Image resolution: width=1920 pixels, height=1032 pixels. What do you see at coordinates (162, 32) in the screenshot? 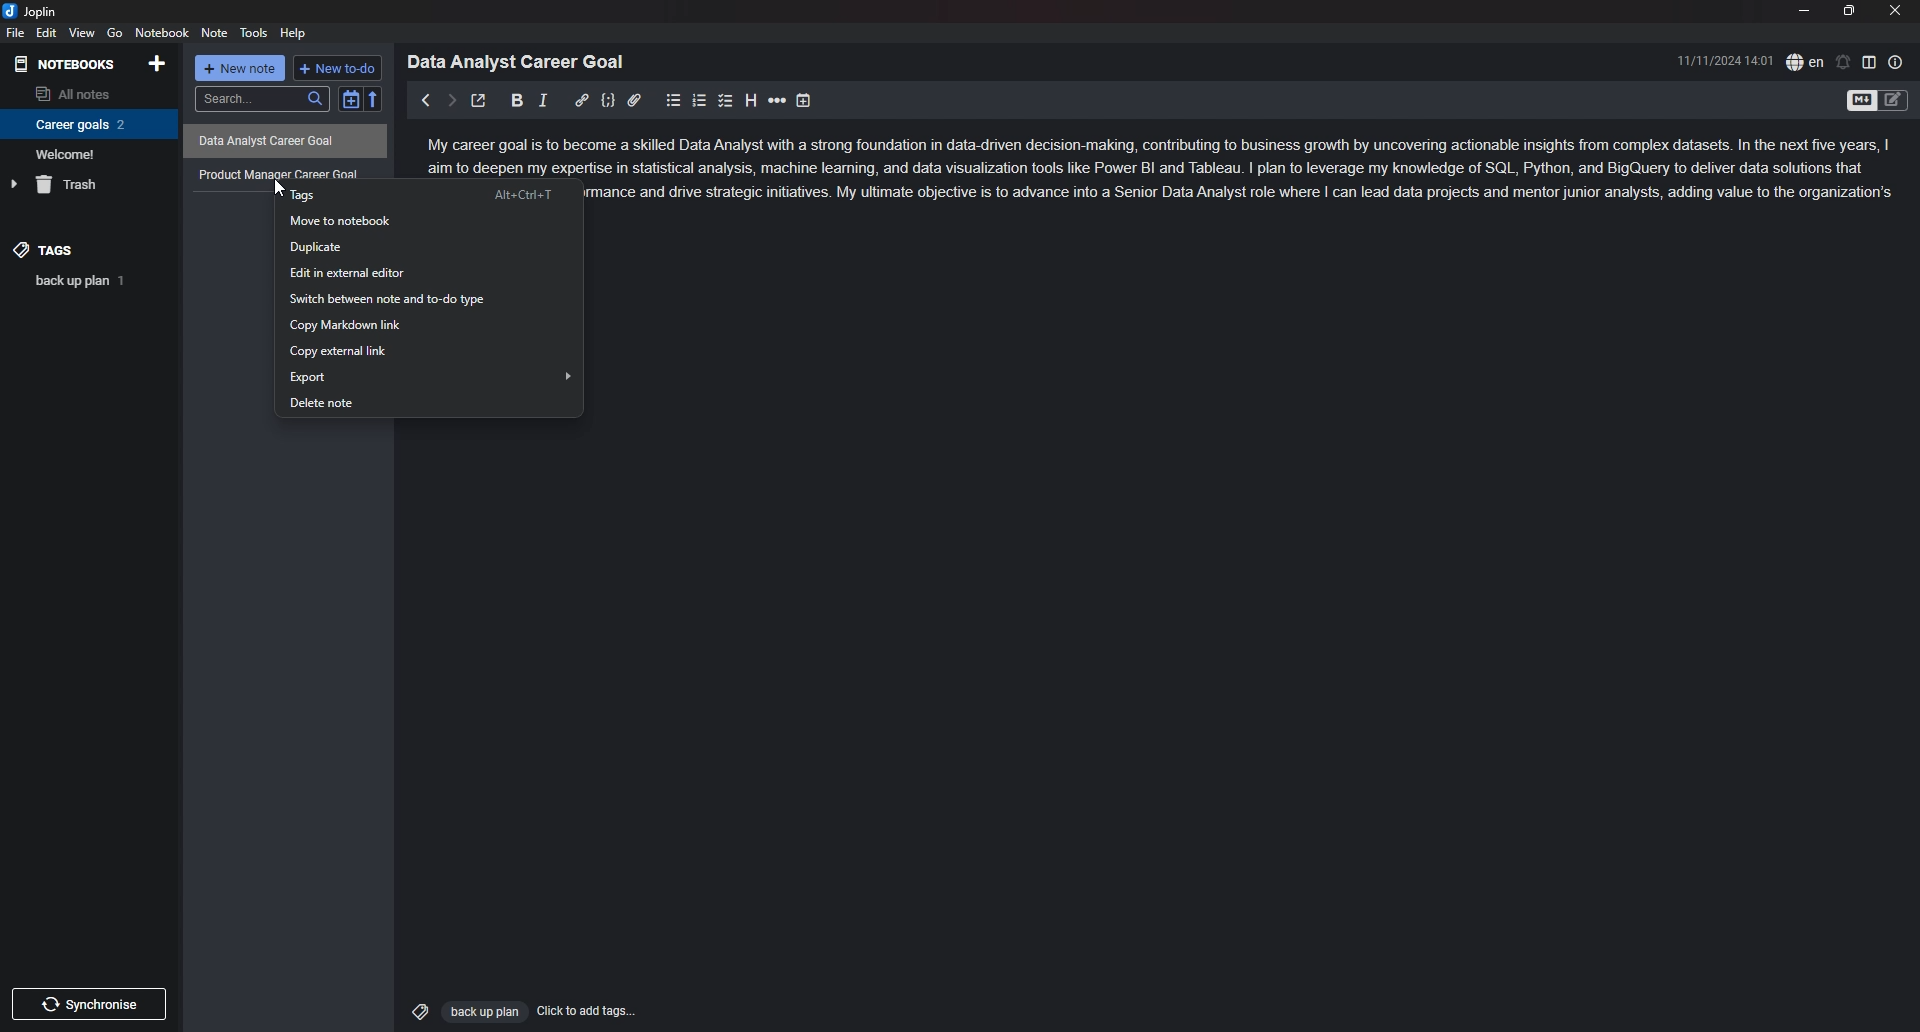
I see `notebook` at bounding box center [162, 32].